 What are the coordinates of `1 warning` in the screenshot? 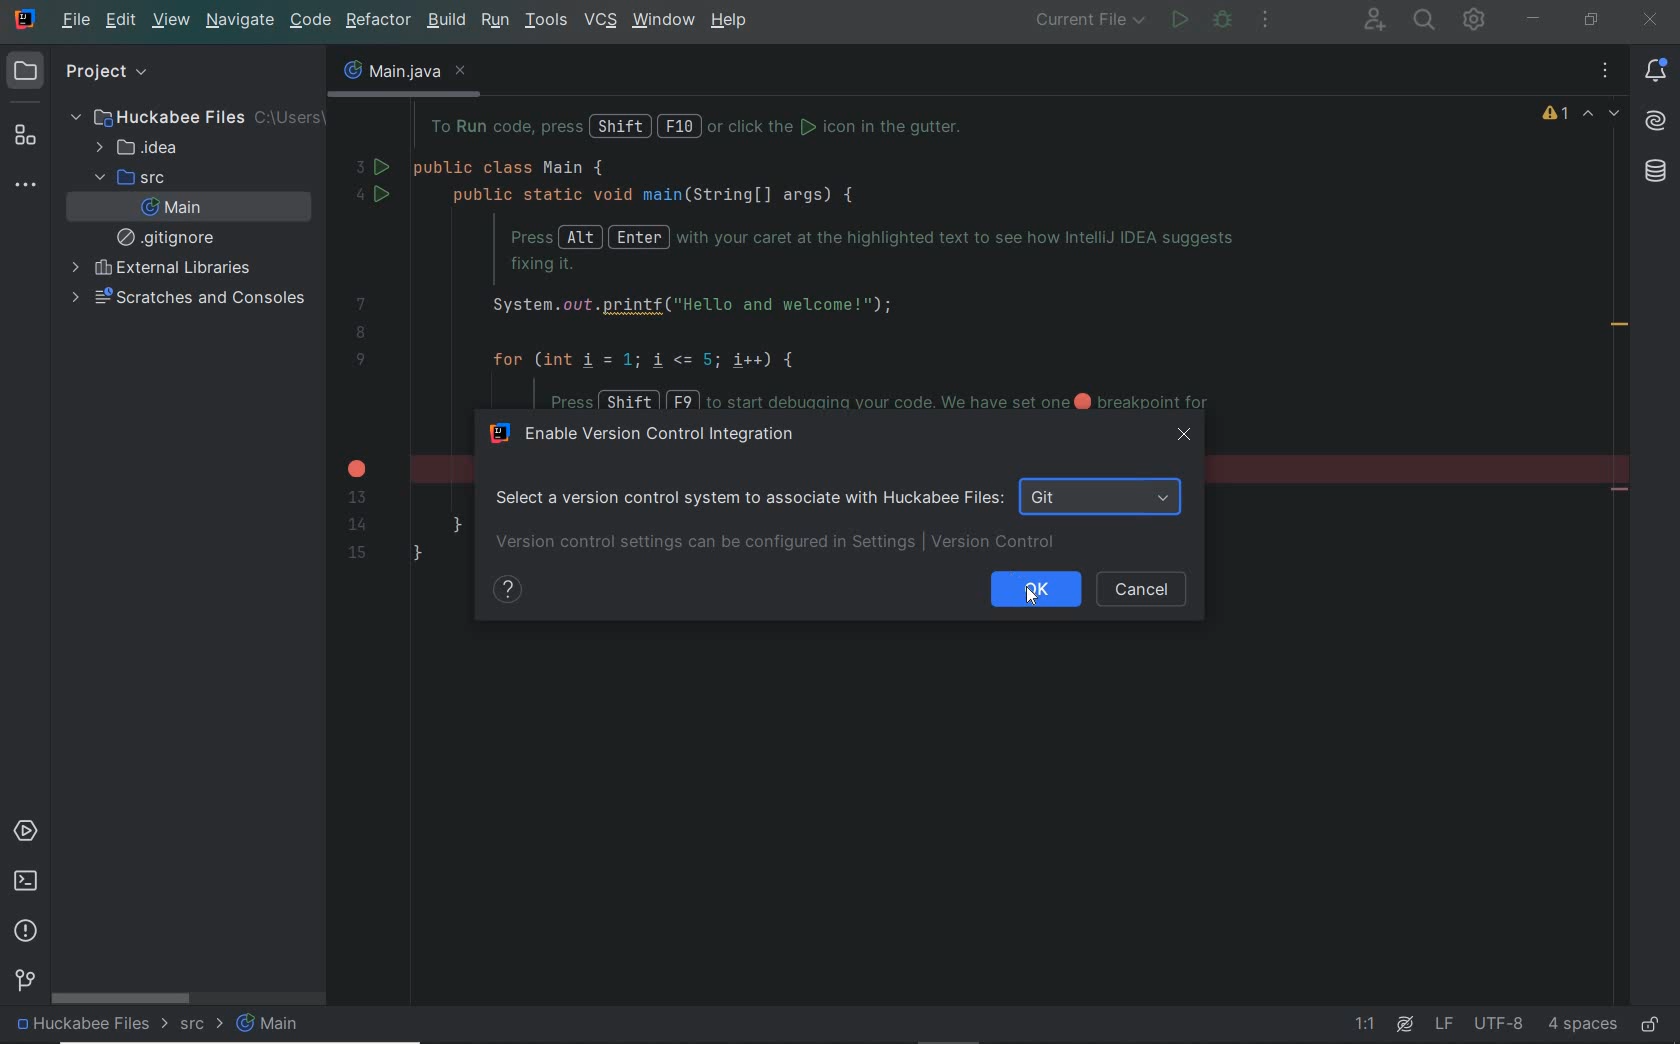 It's located at (1558, 117).